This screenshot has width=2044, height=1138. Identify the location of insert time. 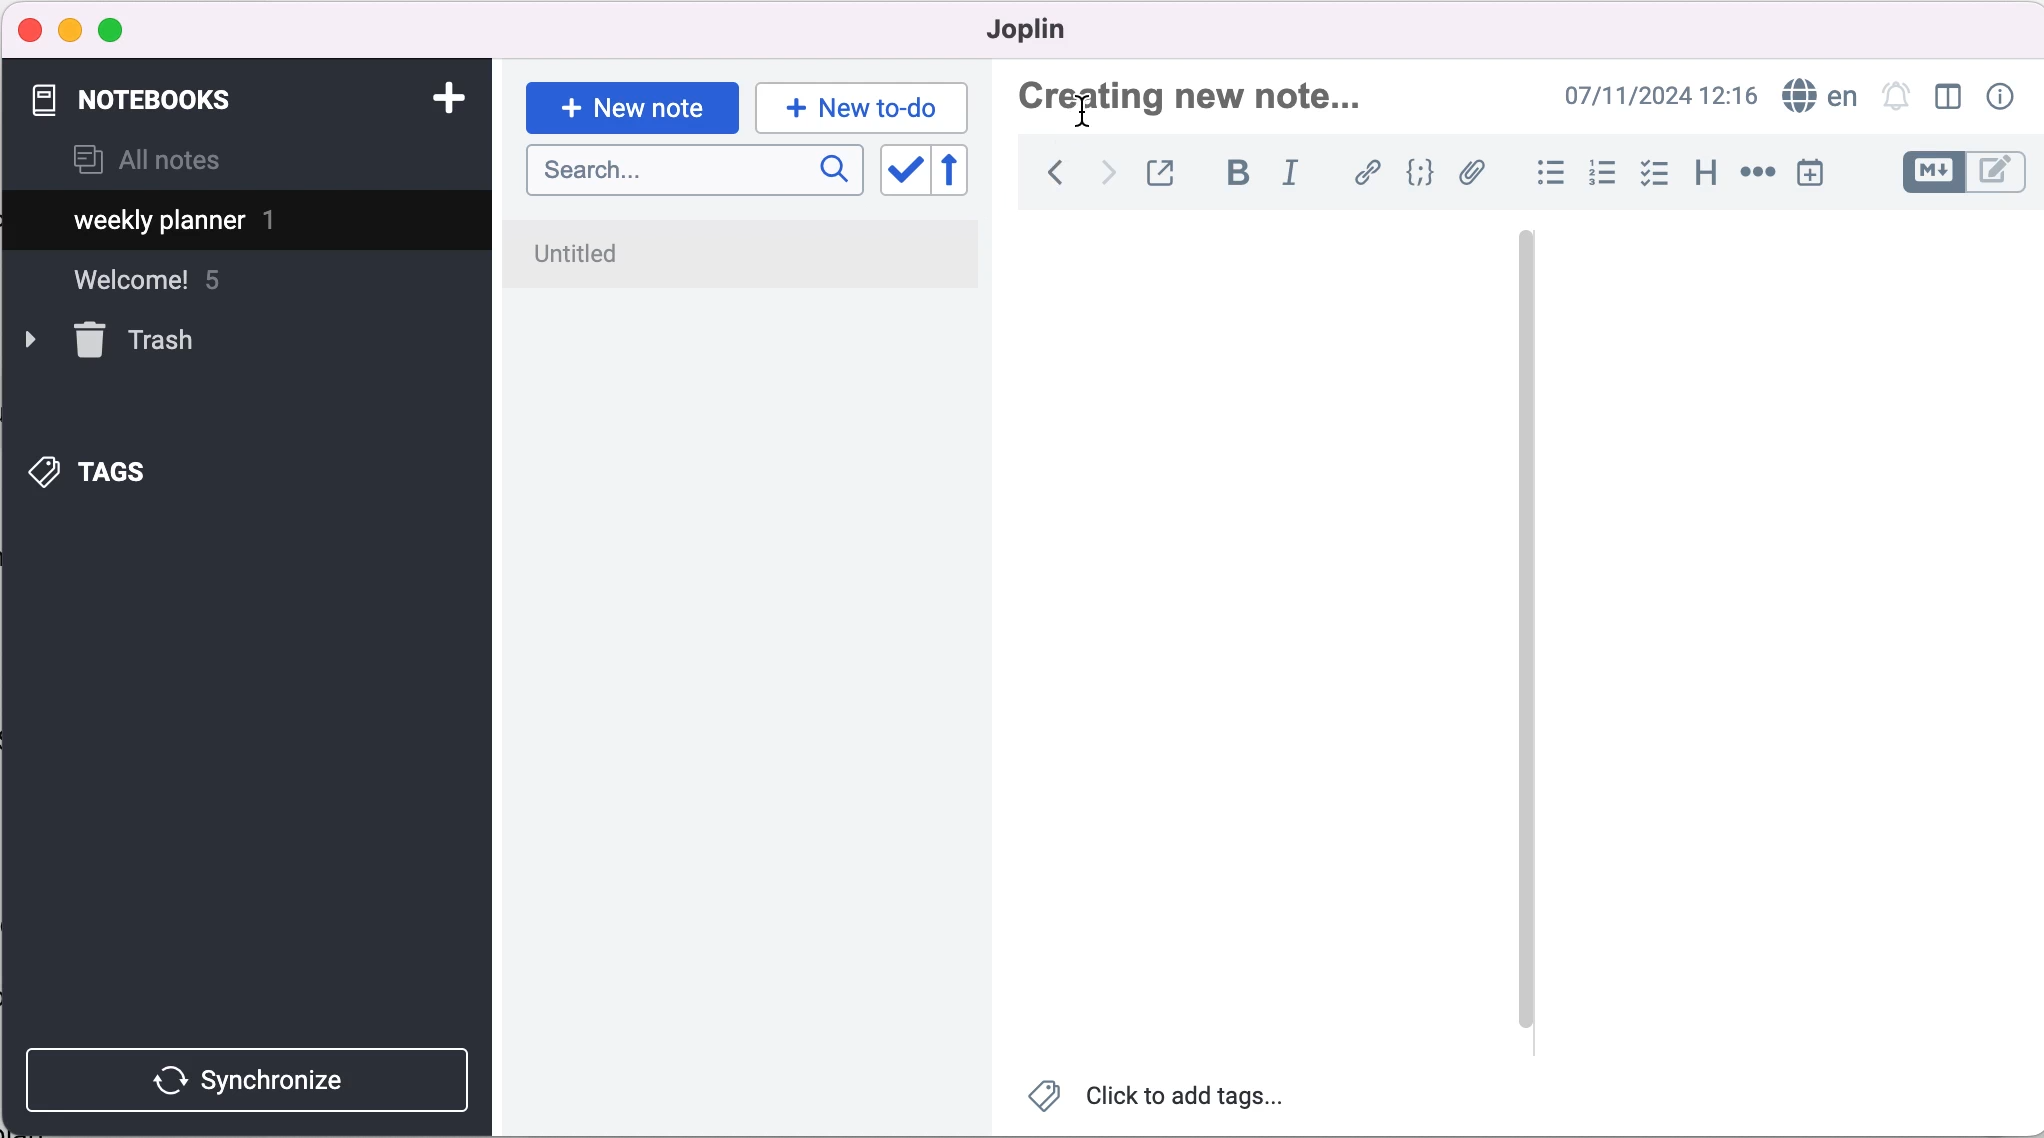
(1814, 173).